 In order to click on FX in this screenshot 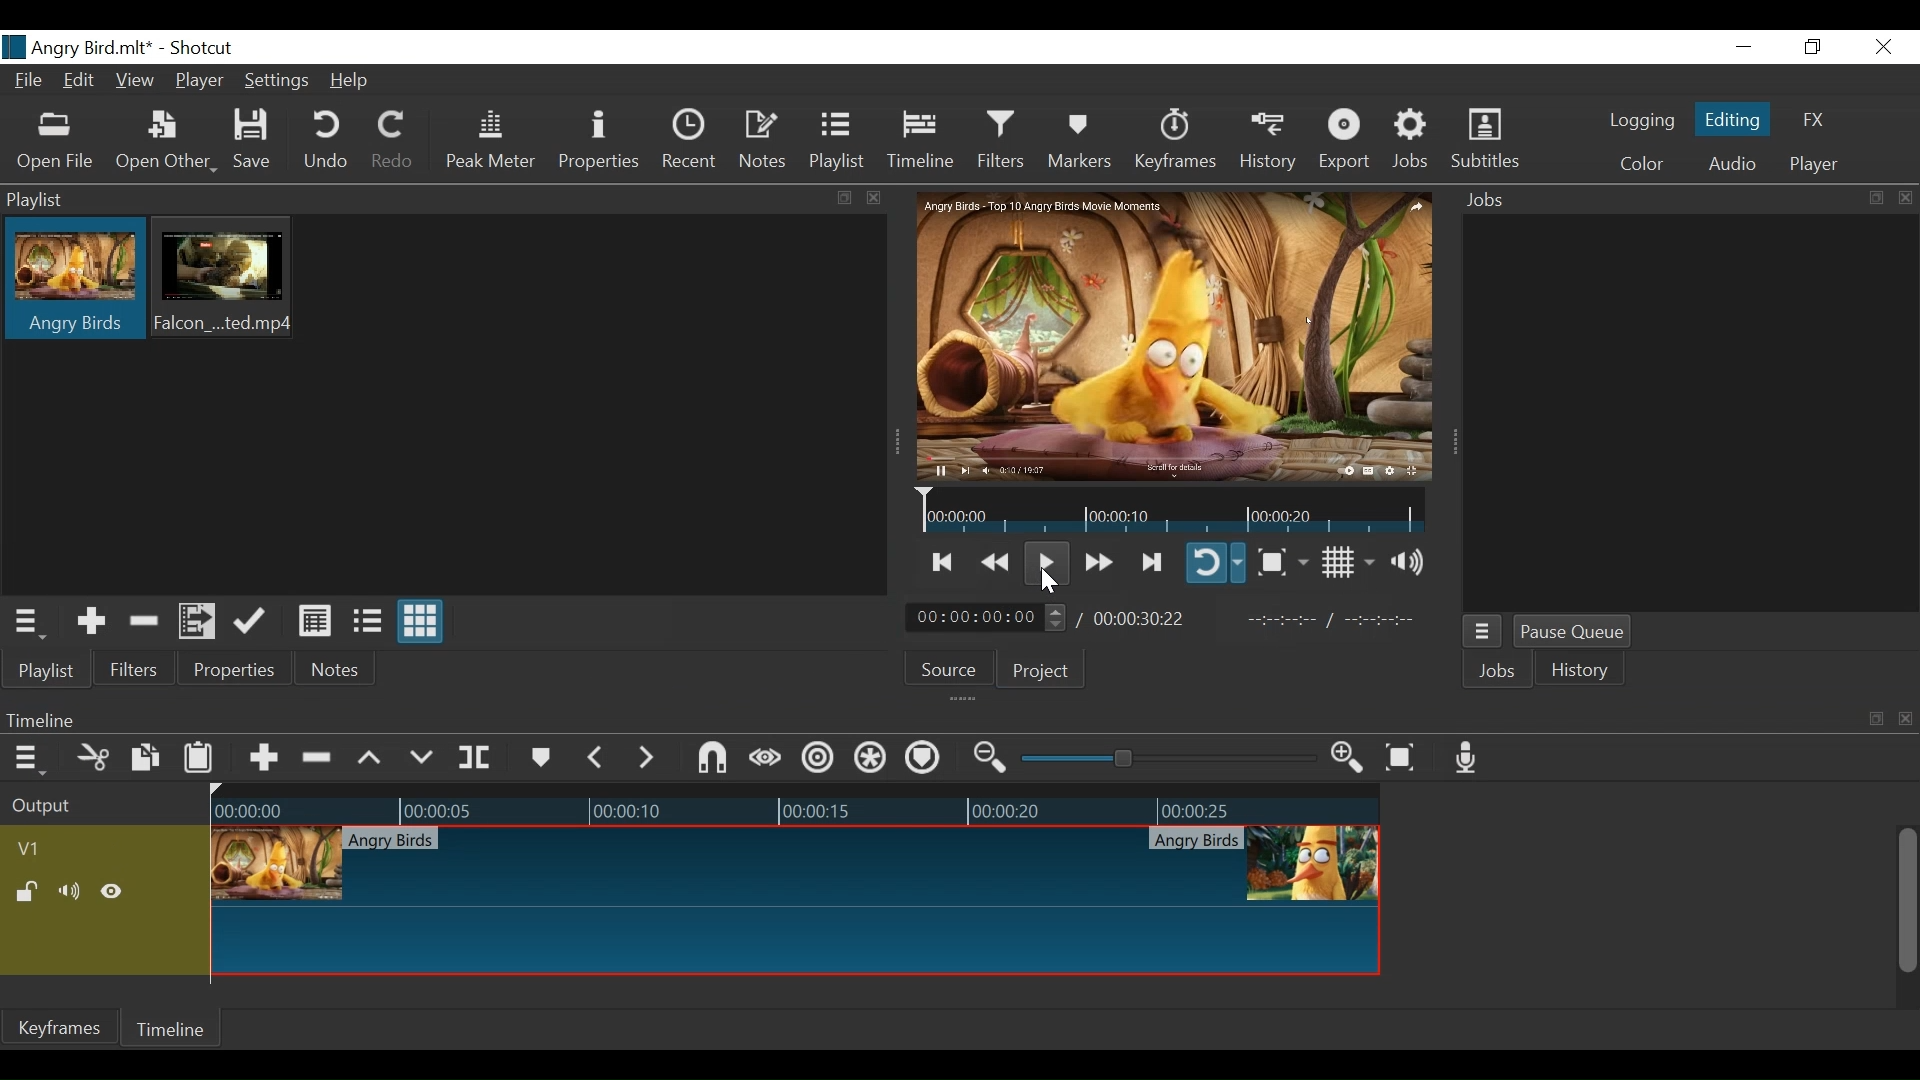, I will do `click(1813, 119)`.